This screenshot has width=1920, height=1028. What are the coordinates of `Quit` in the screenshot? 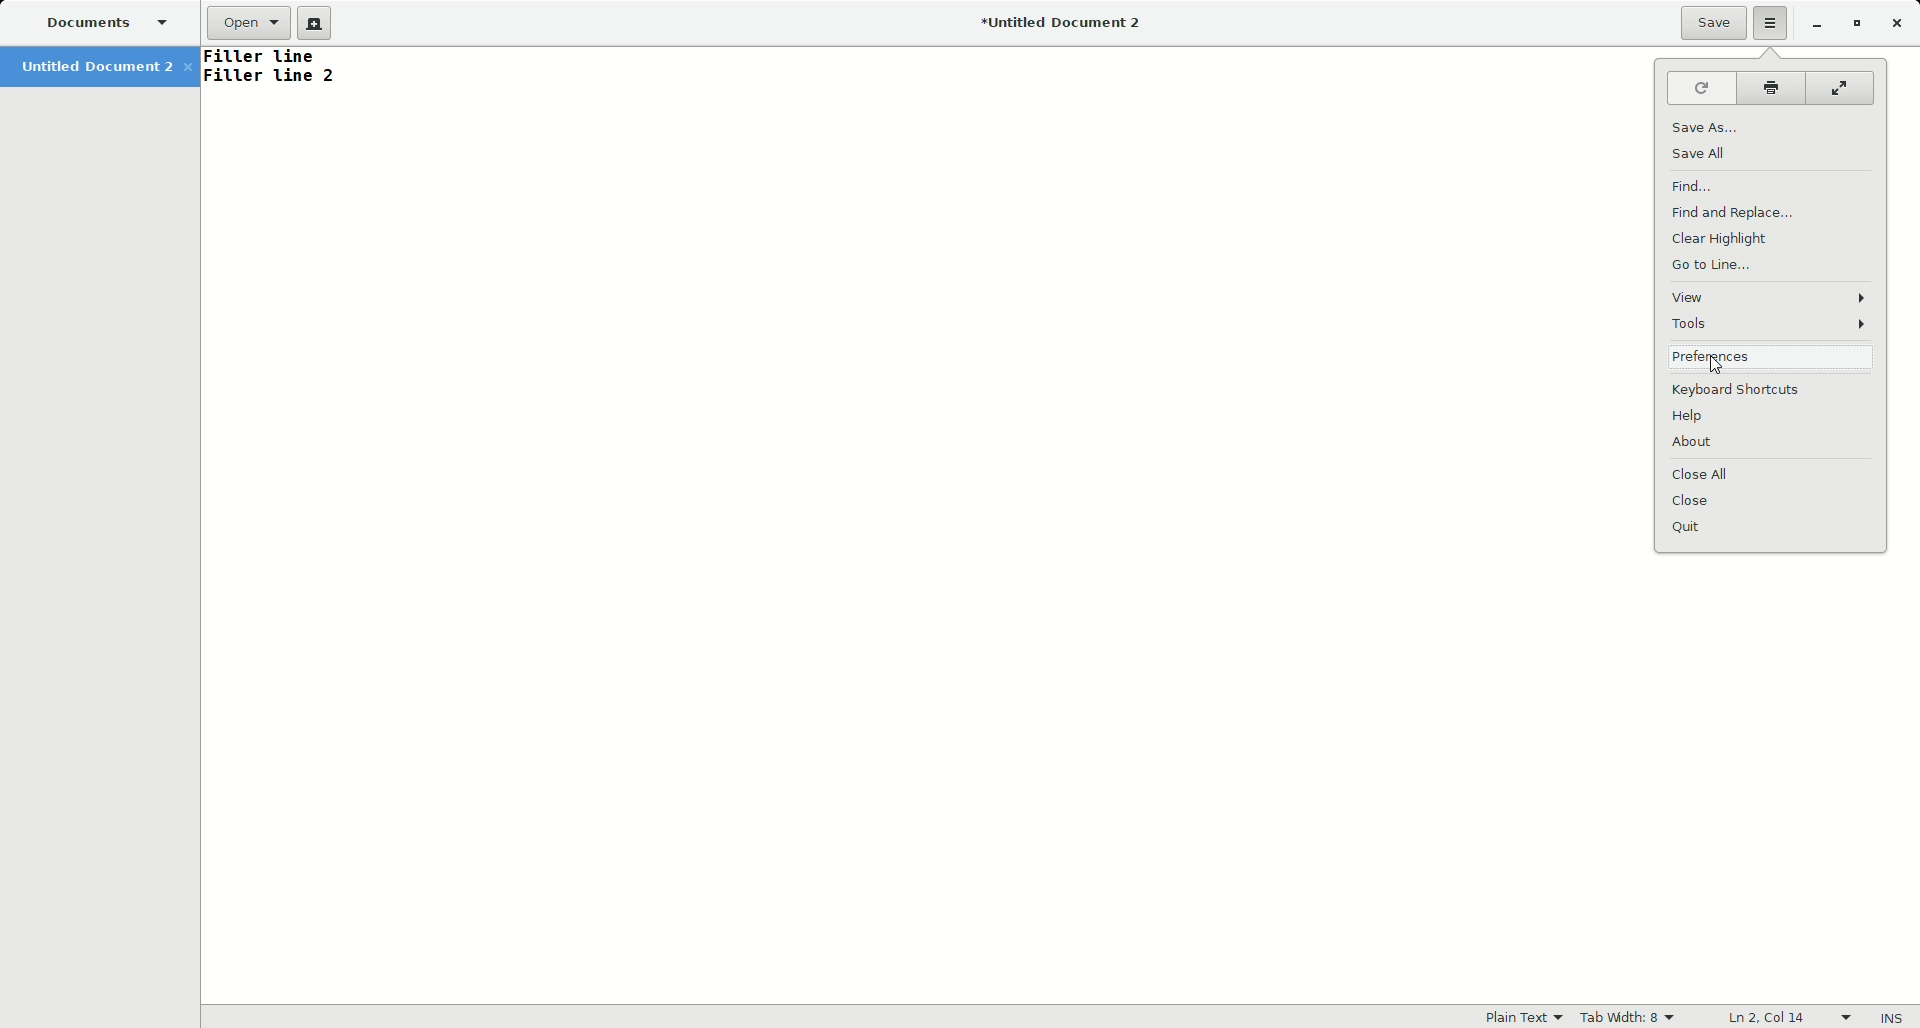 It's located at (1771, 529).